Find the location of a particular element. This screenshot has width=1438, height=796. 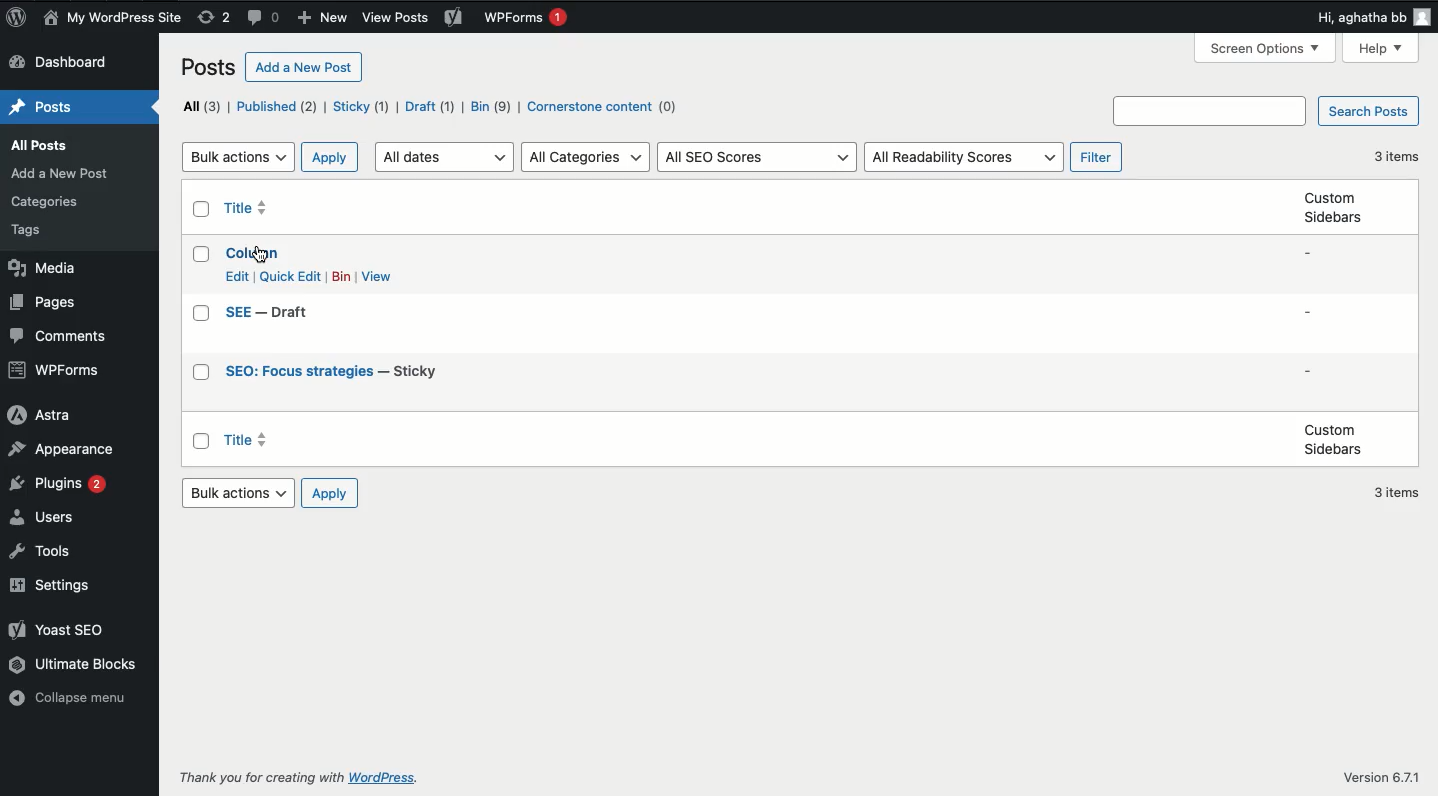

Posts is located at coordinates (206, 67).